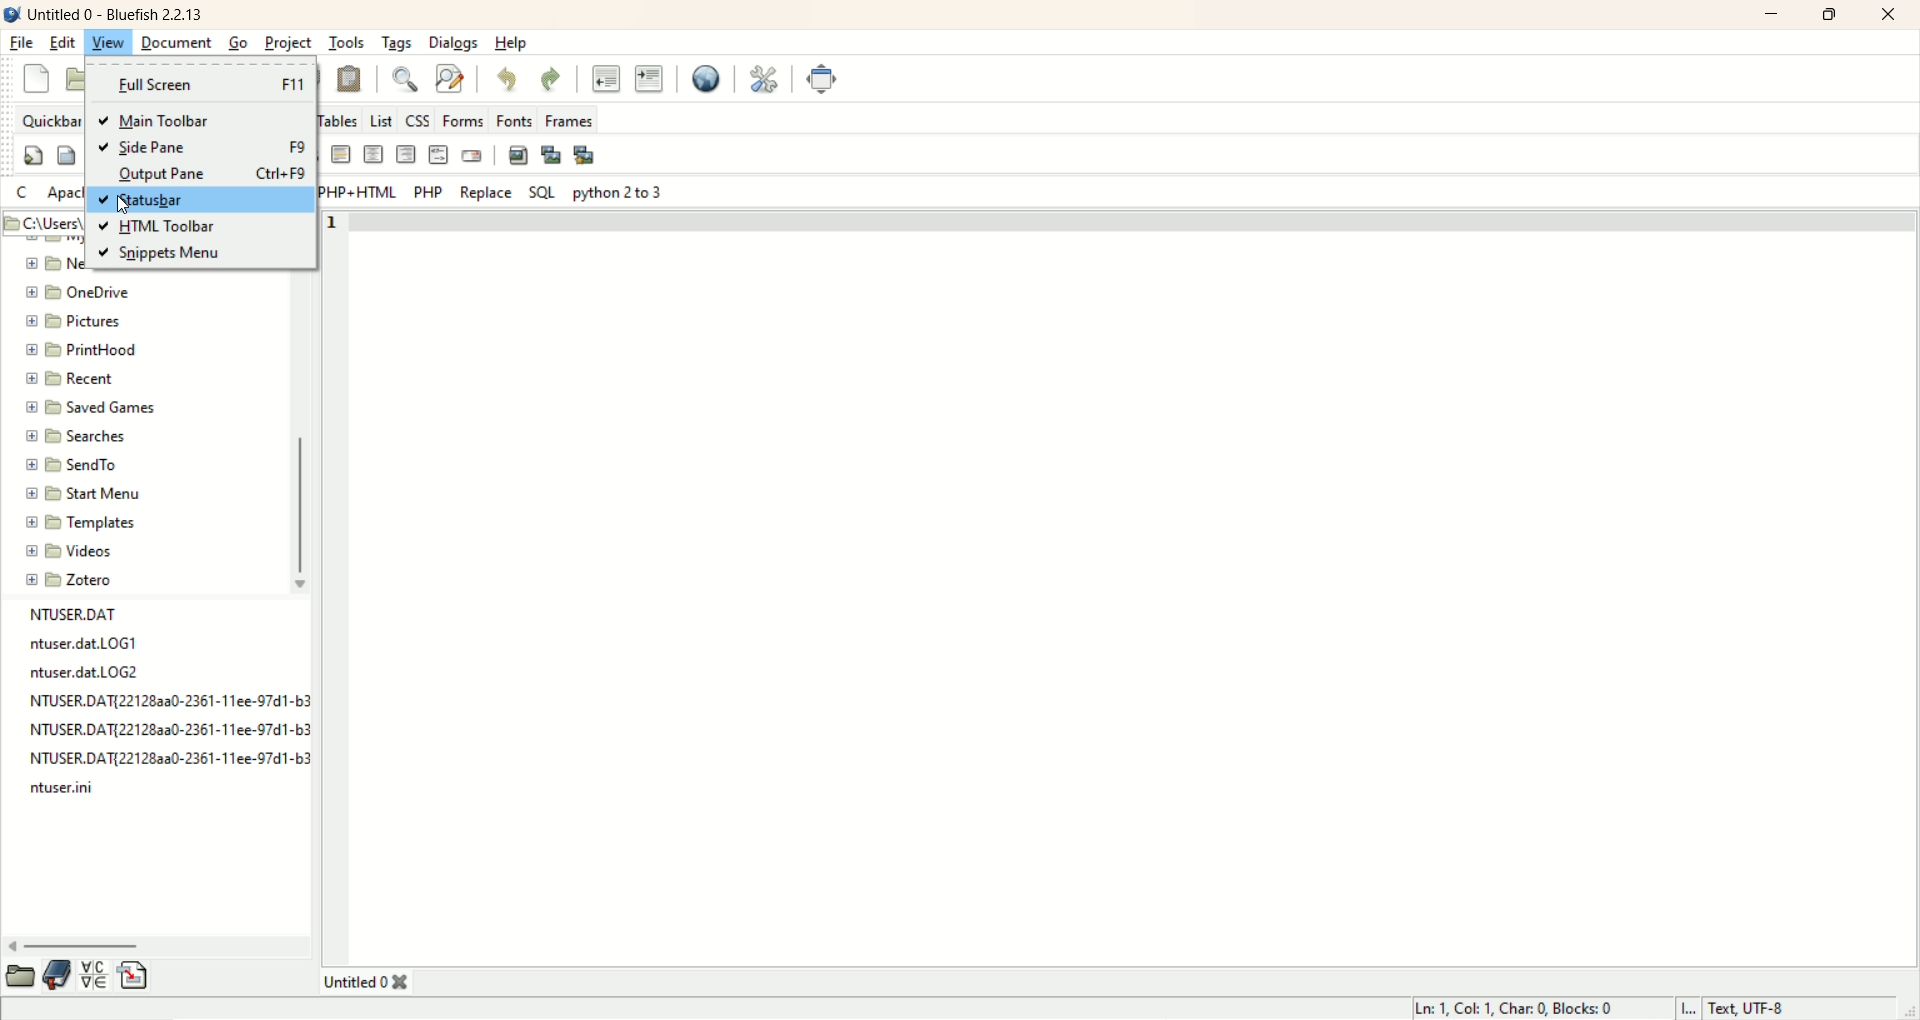 The width and height of the screenshot is (1920, 1020). Describe the element at coordinates (75, 78) in the screenshot. I see `open file` at that location.